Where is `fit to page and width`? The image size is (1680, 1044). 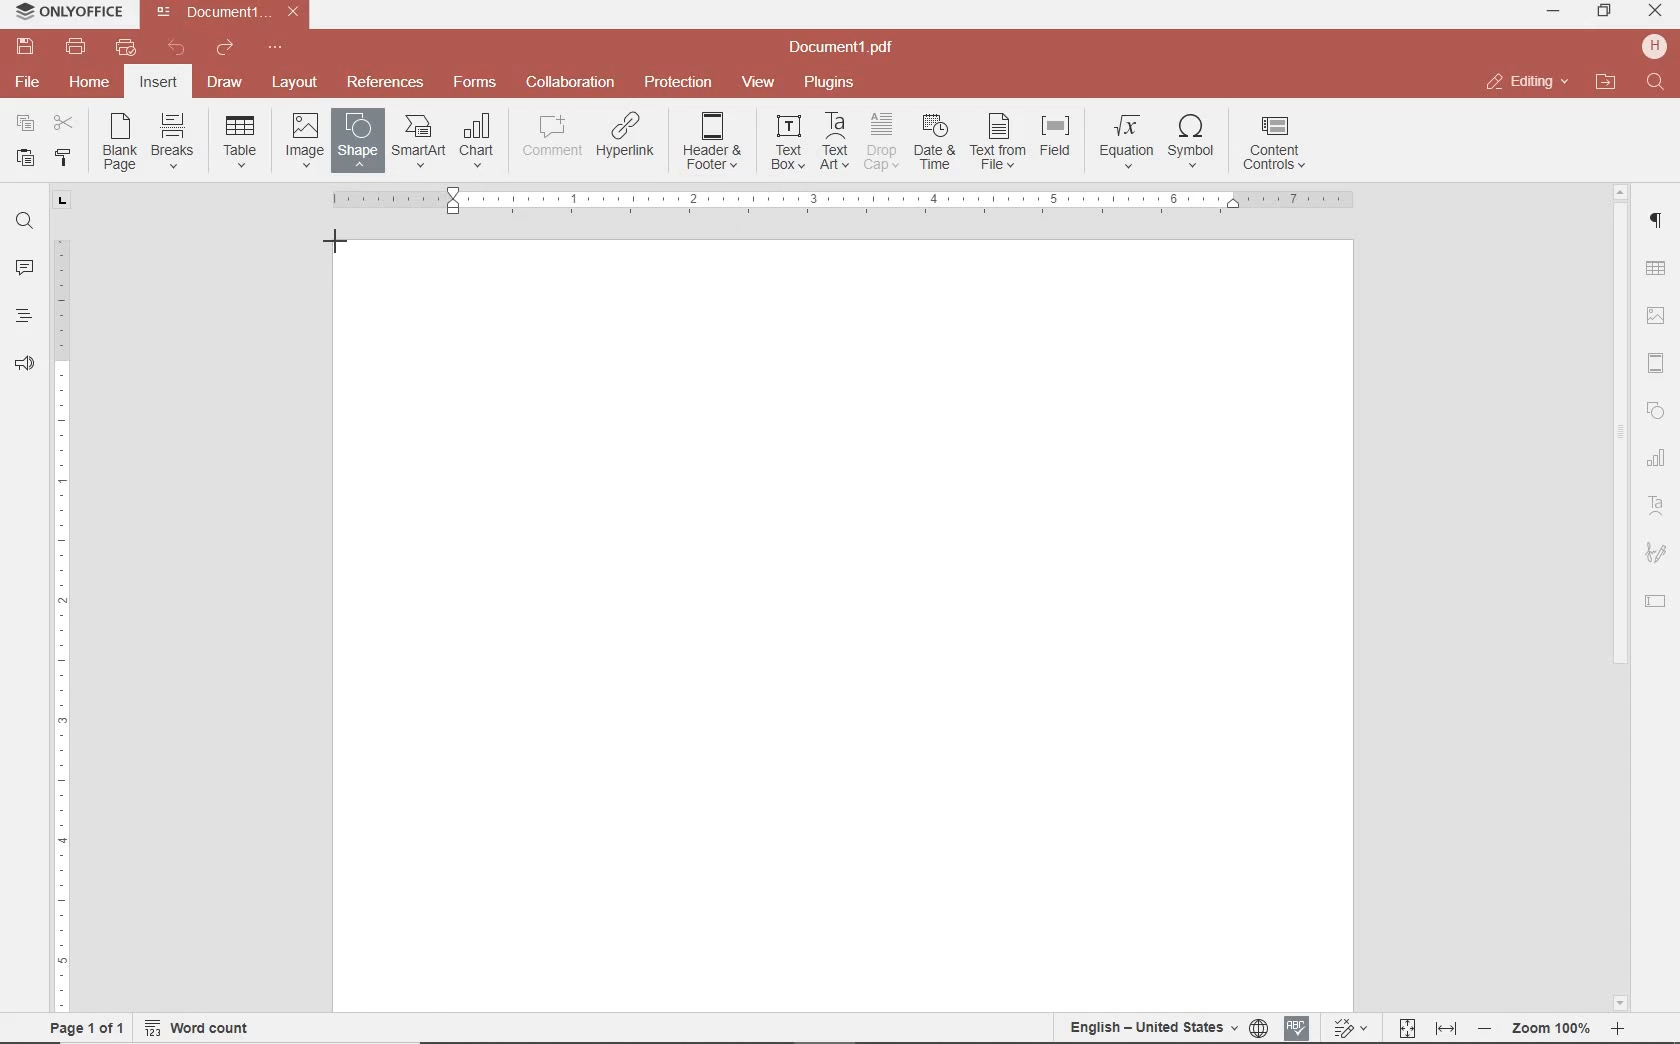 fit to page and width is located at coordinates (1424, 1029).